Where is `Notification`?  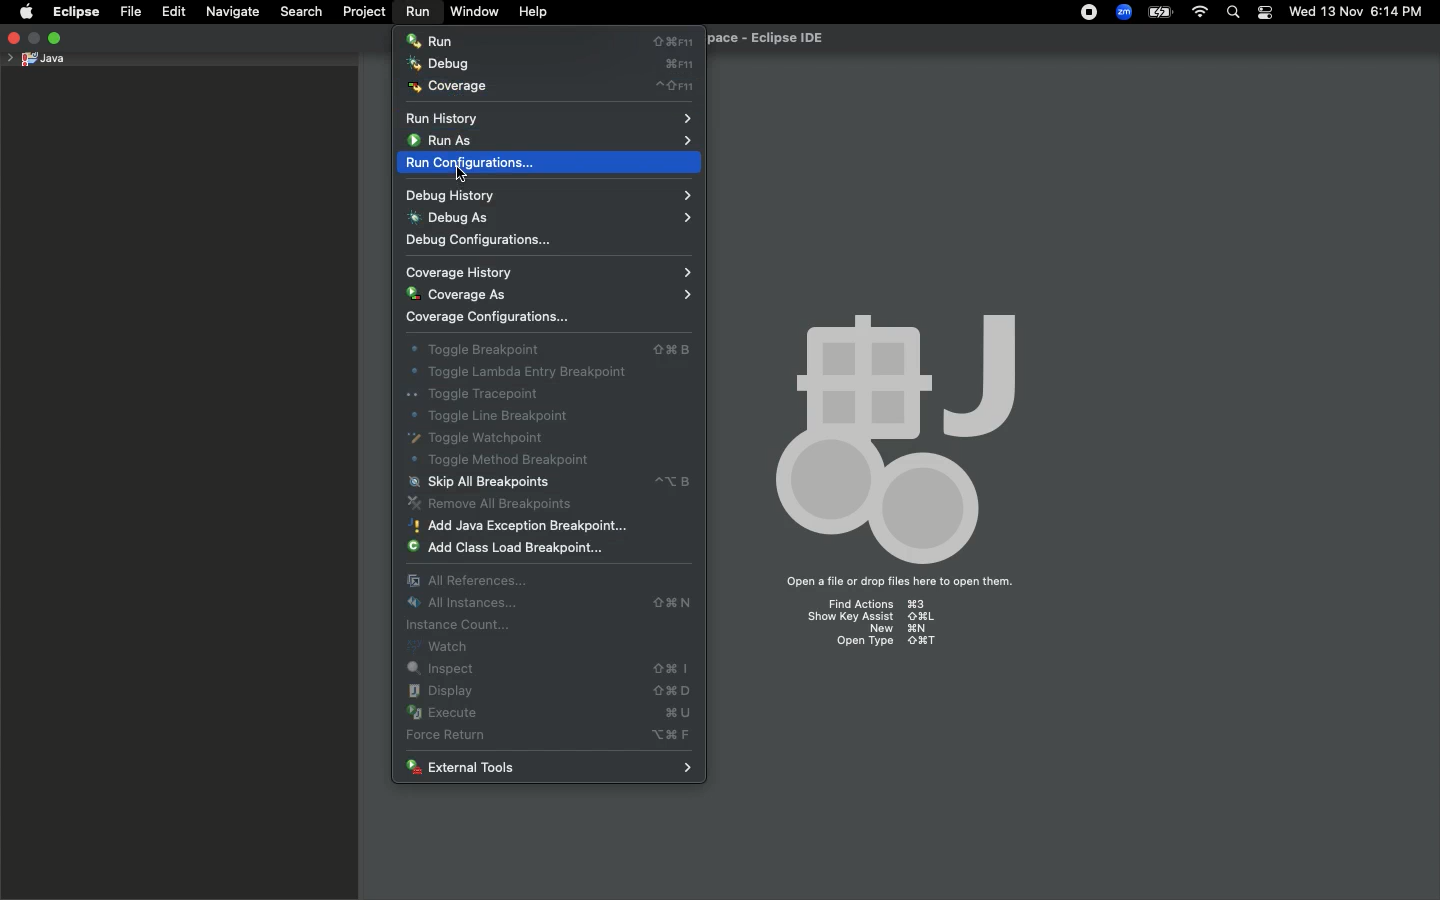 Notification is located at coordinates (1266, 13).